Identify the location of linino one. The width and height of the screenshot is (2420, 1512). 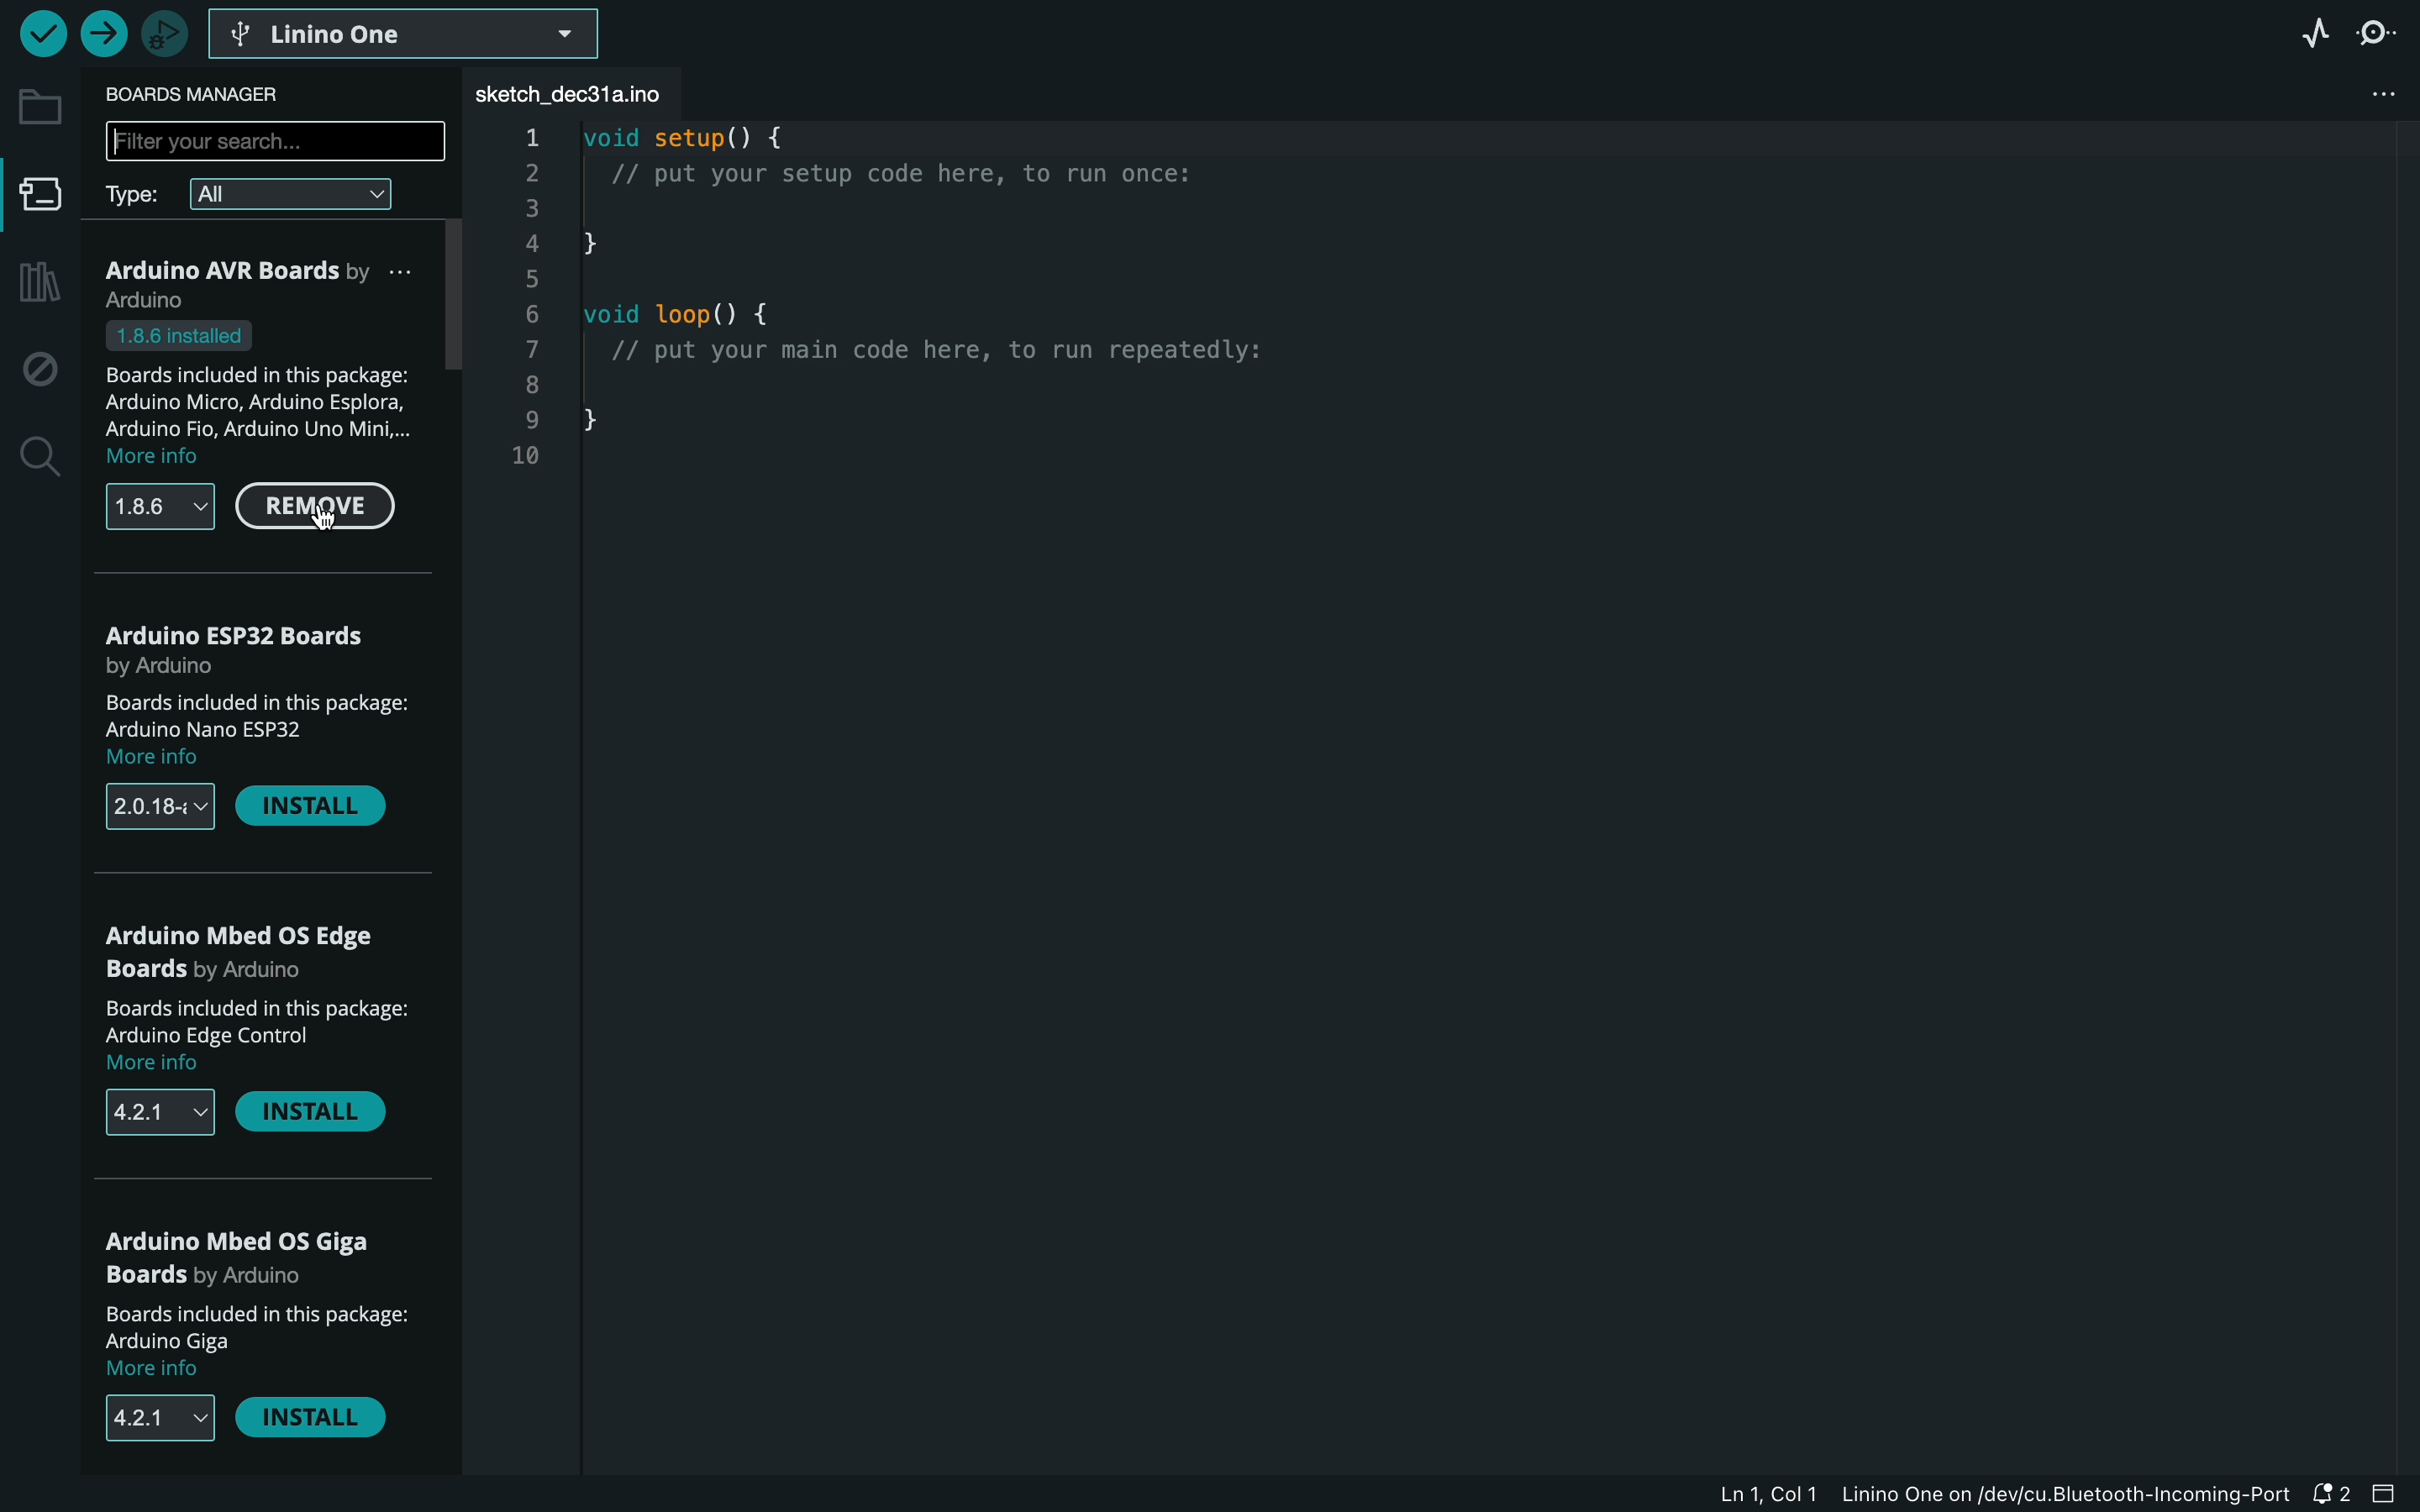
(416, 32).